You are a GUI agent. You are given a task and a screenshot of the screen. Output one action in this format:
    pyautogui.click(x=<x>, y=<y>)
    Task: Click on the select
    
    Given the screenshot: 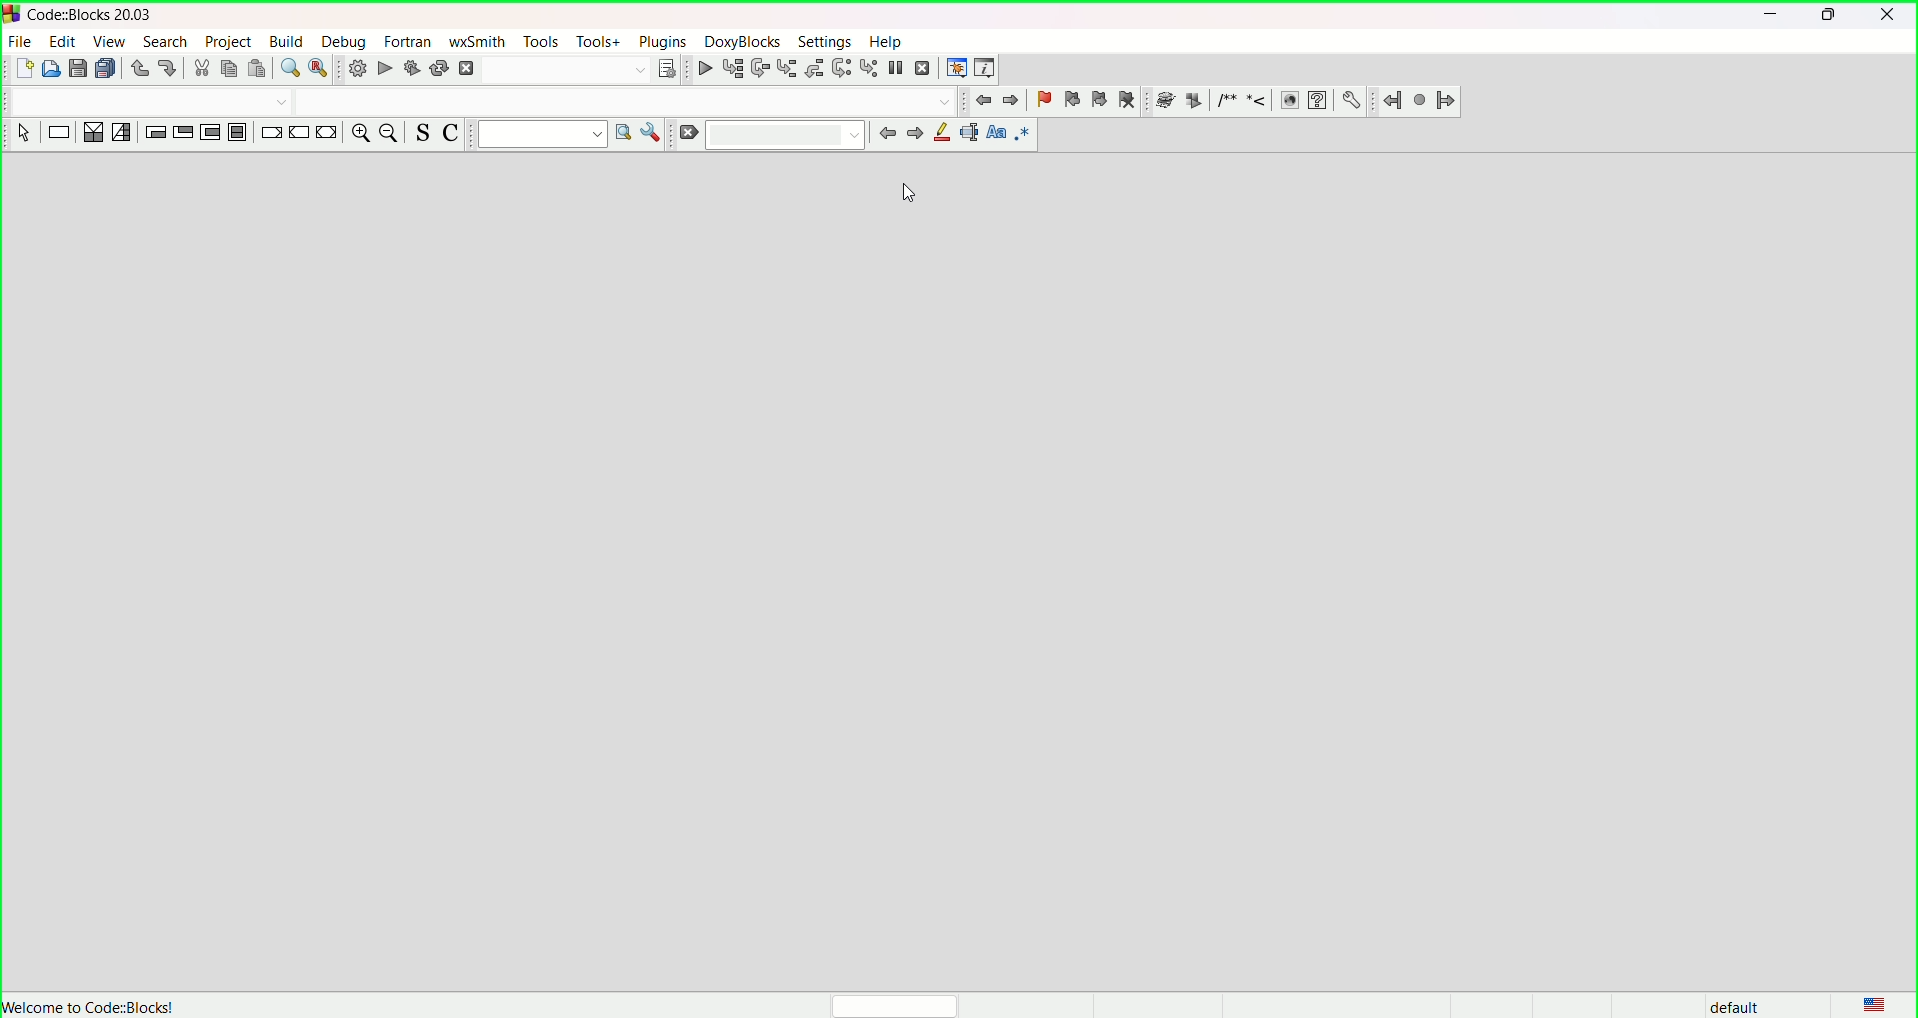 What is the action you would take?
    pyautogui.click(x=23, y=135)
    